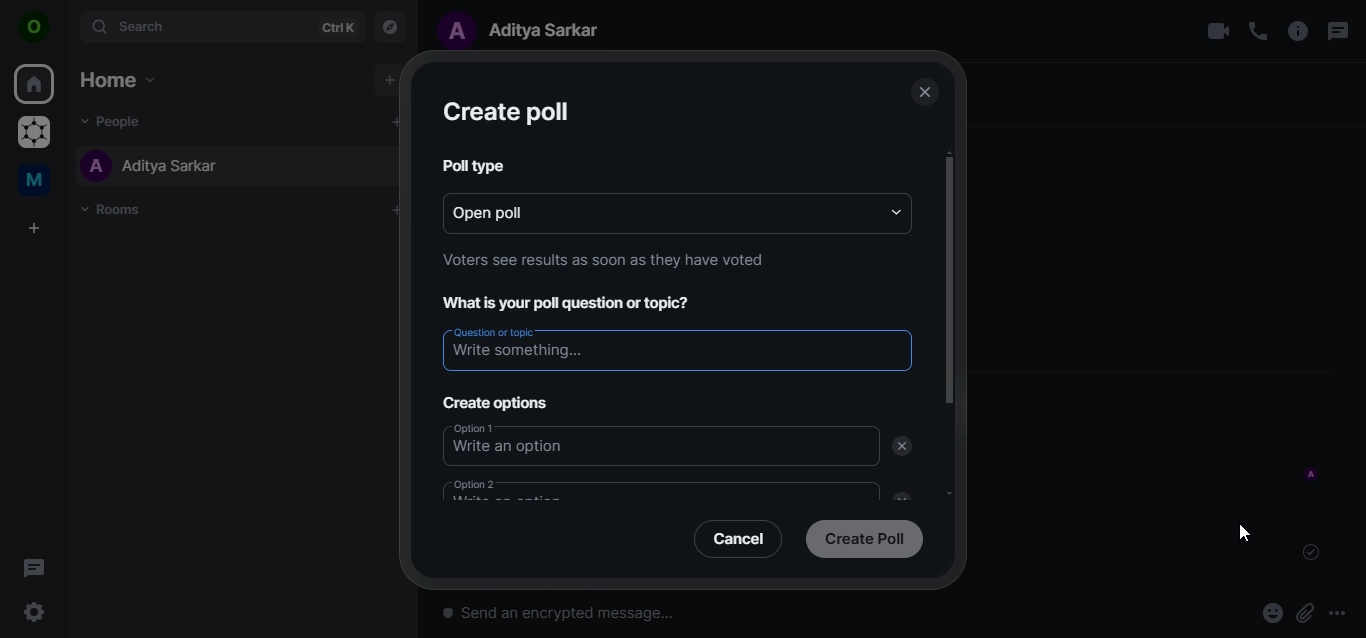 This screenshot has height=638, width=1366. What do you see at coordinates (36, 85) in the screenshot?
I see `home` at bounding box center [36, 85].